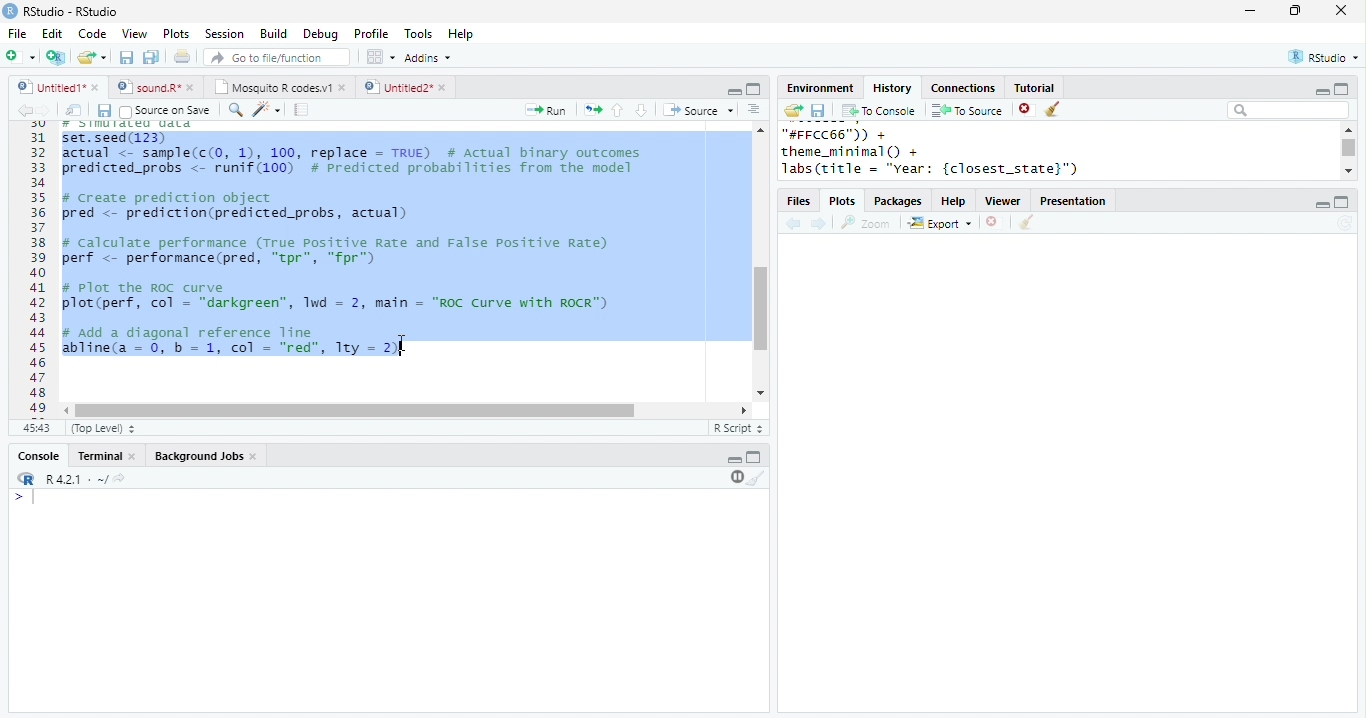 The width and height of the screenshot is (1366, 718). I want to click on "#FFCC66")) +theme_minimal() +labs(title = "year: {closest_state}"), so click(955, 152).